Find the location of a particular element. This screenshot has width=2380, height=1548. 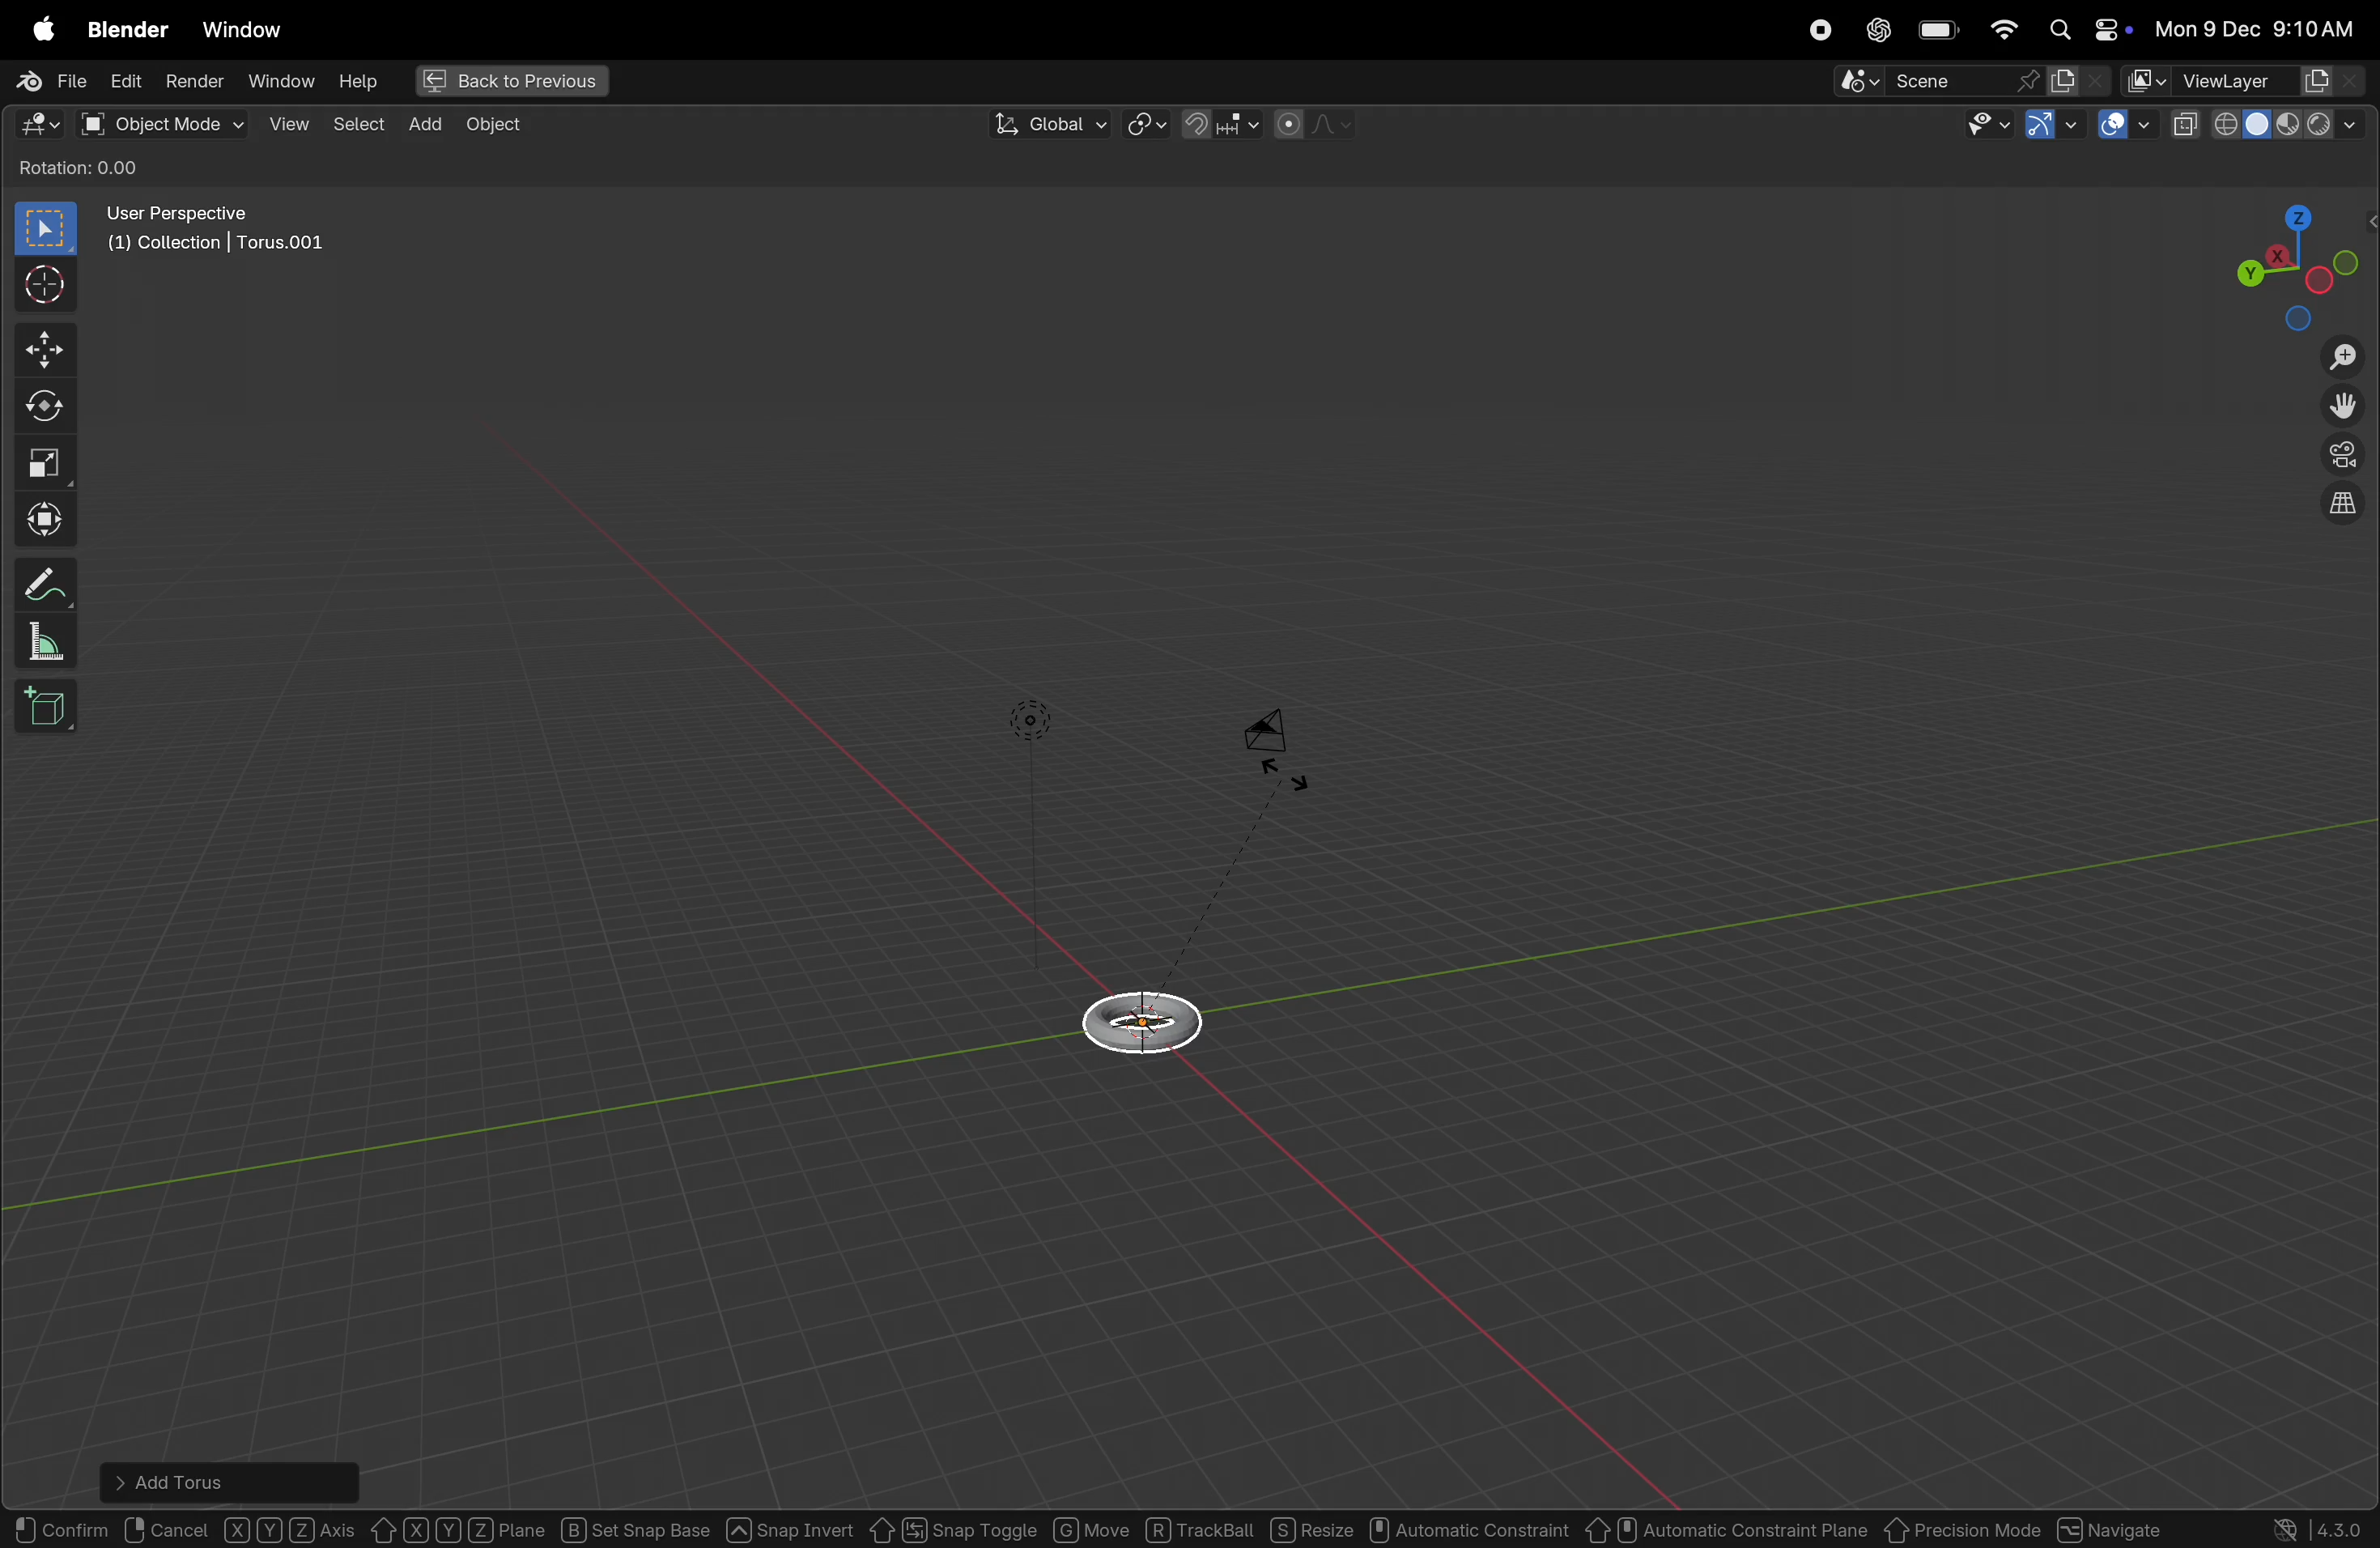

resize is located at coordinates (1313, 1530).